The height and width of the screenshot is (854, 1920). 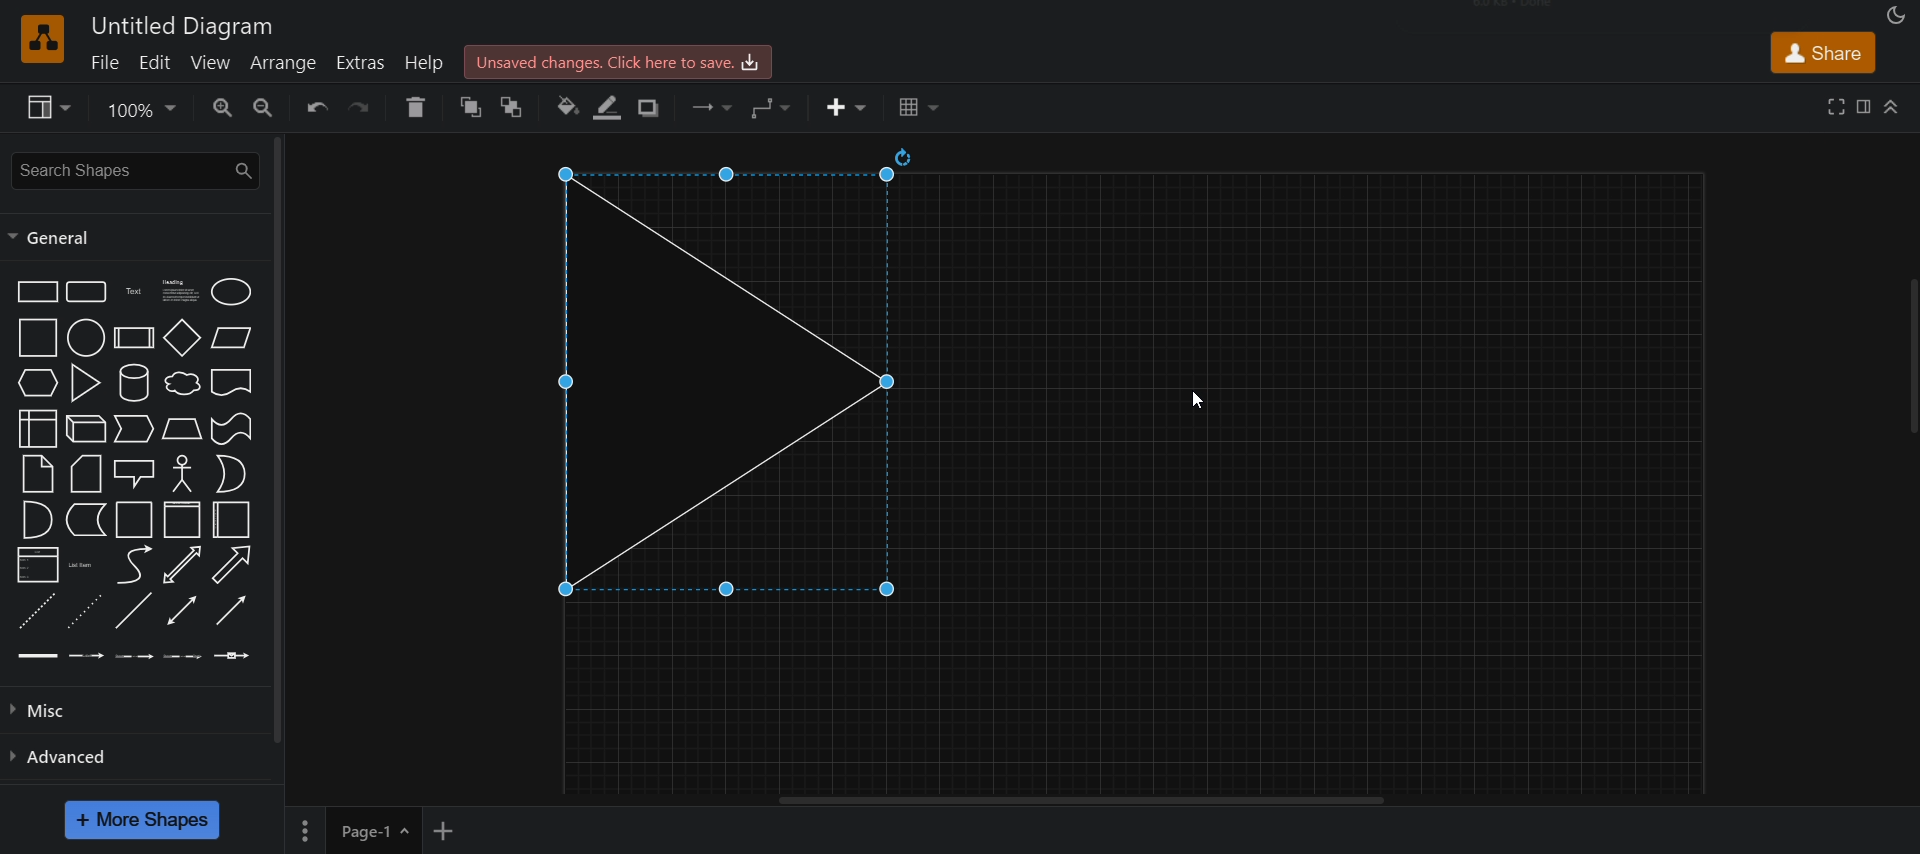 I want to click on page 1, so click(x=348, y=827).